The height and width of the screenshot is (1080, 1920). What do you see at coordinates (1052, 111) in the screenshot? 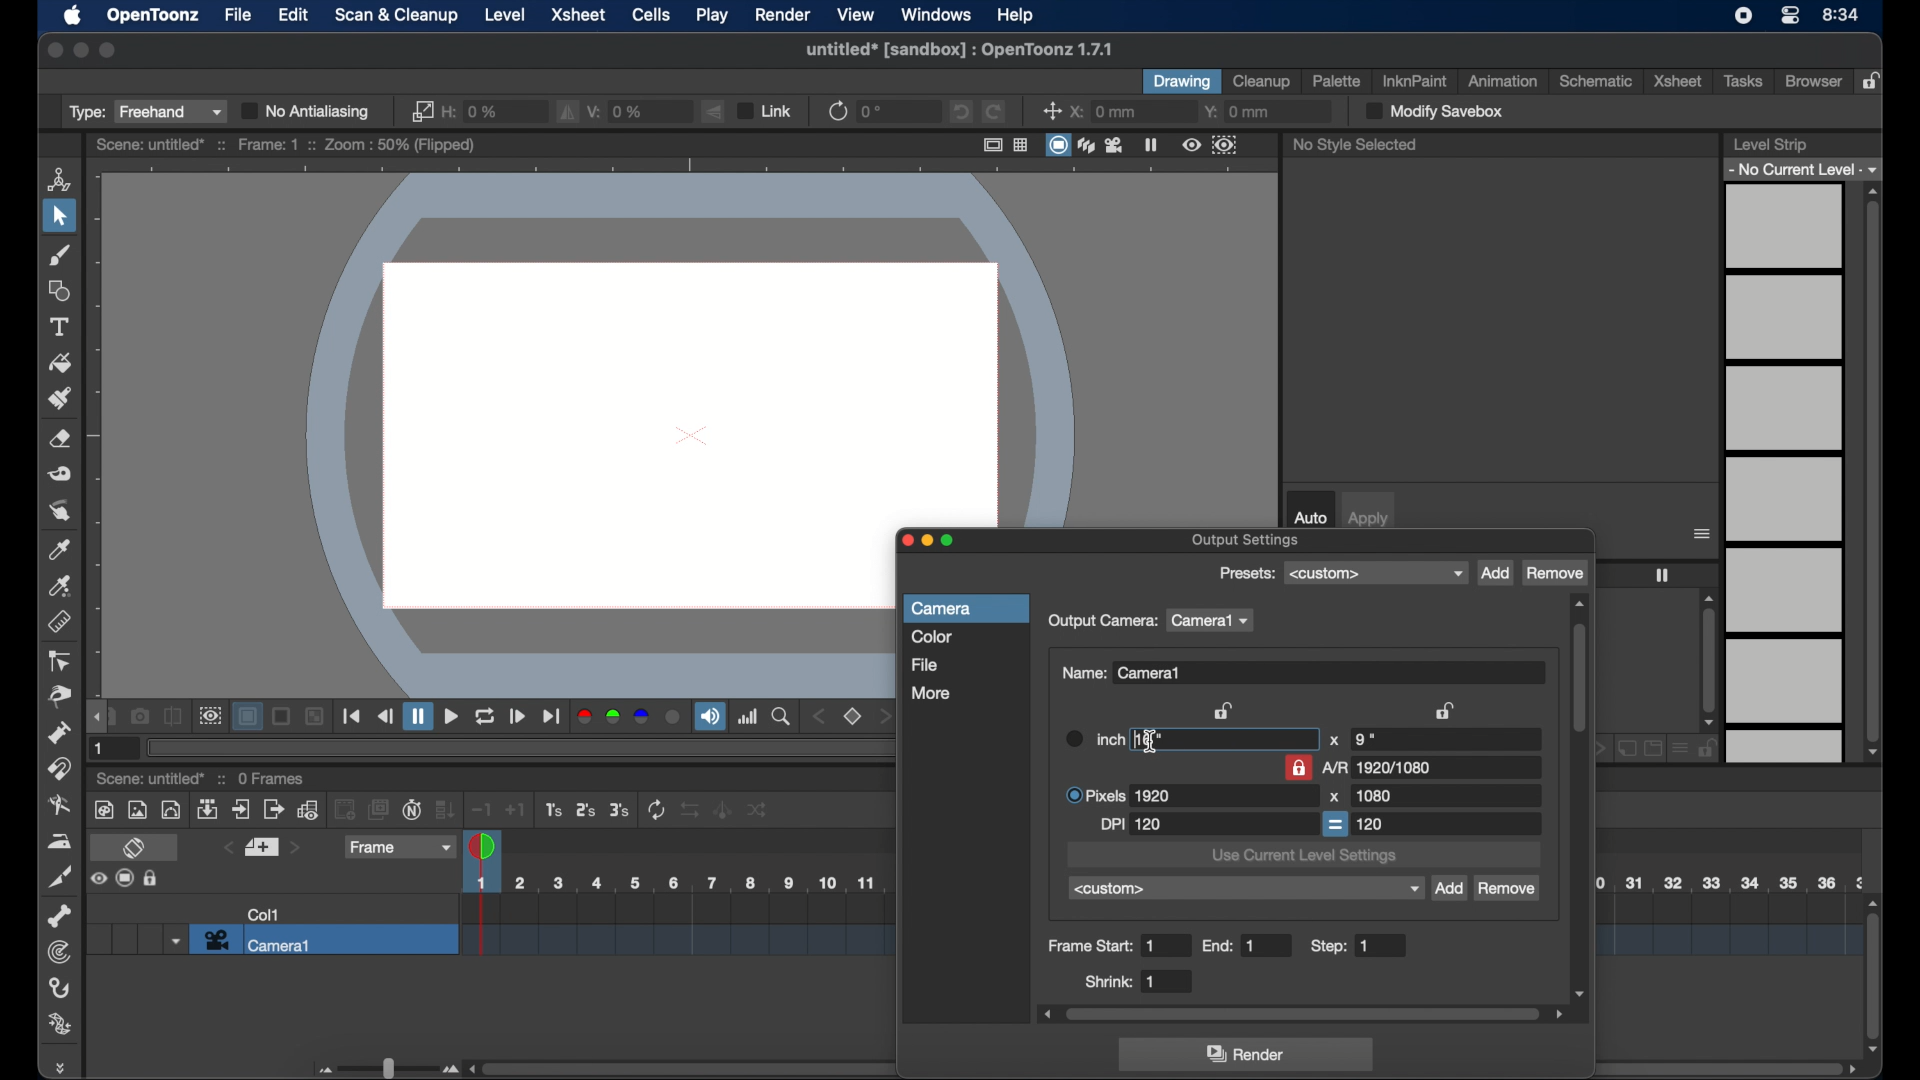
I see `center` at bounding box center [1052, 111].